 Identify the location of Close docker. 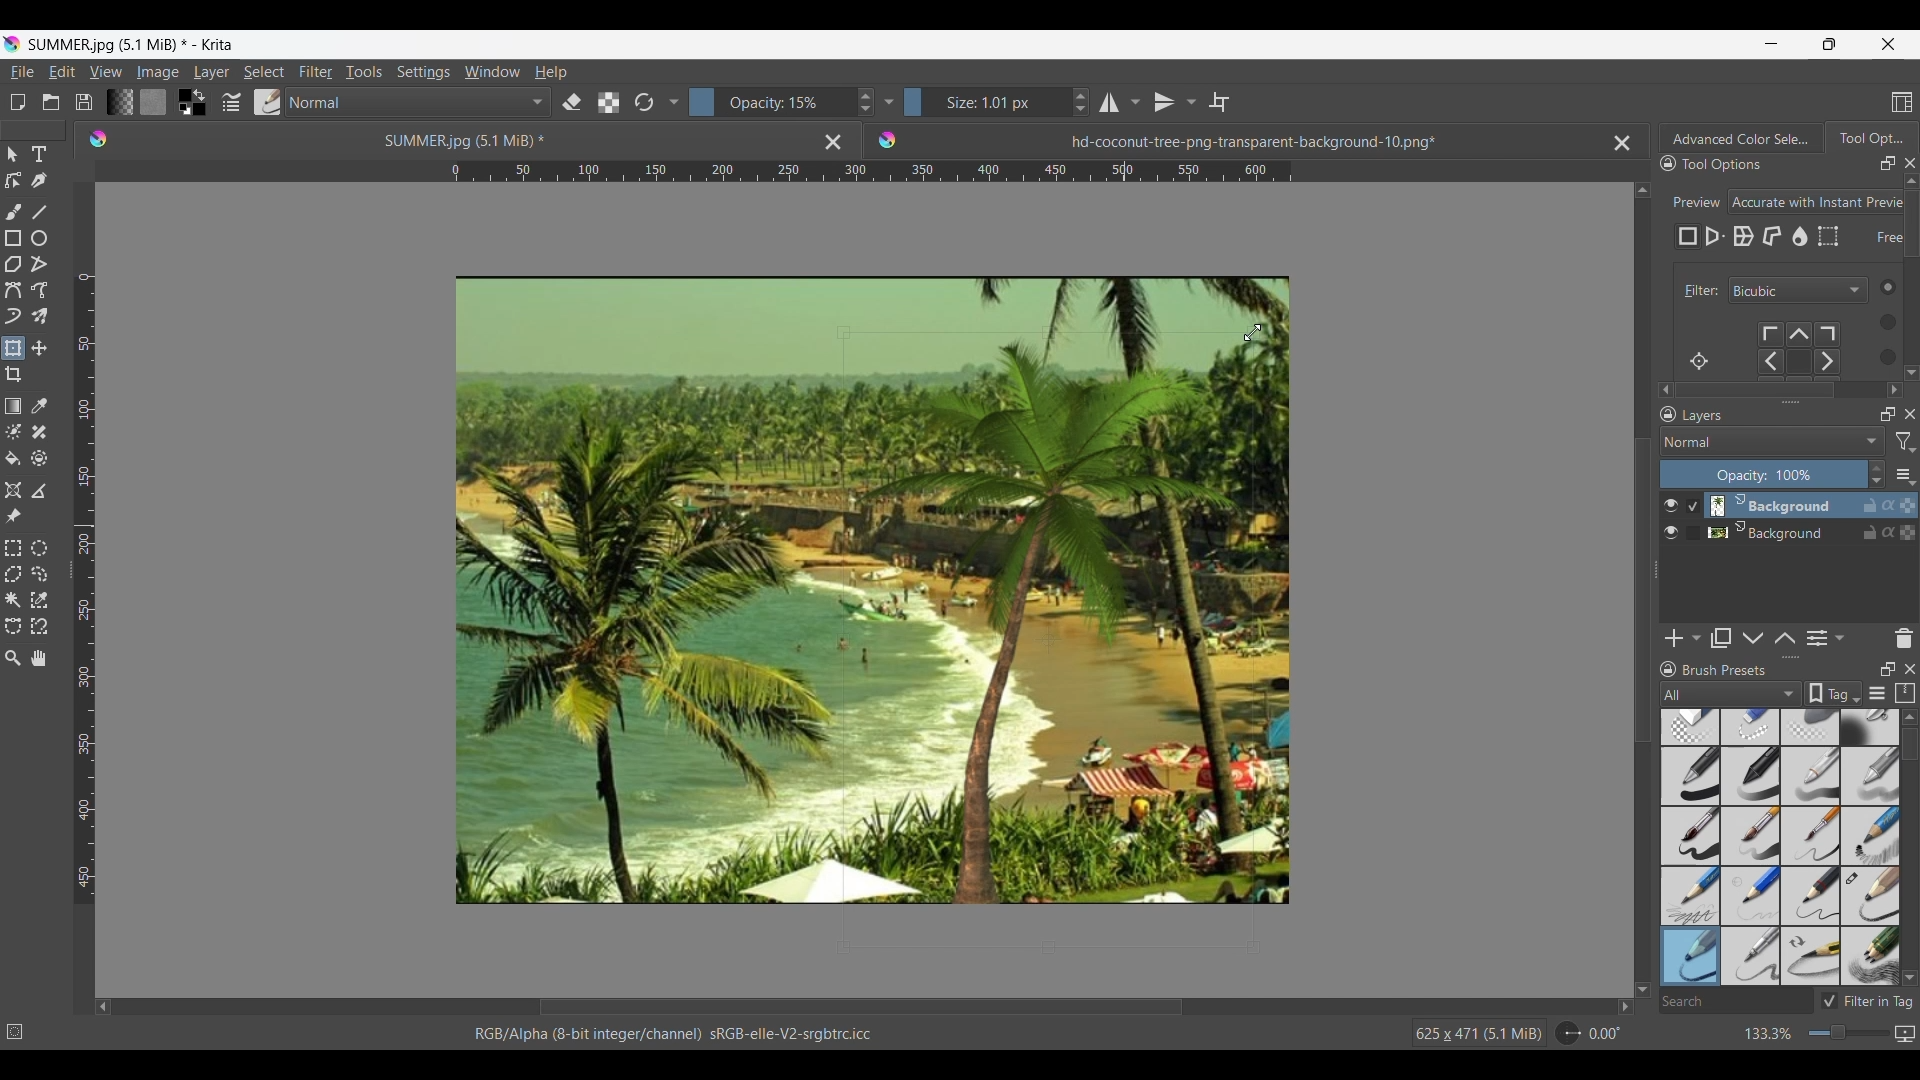
(1910, 163).